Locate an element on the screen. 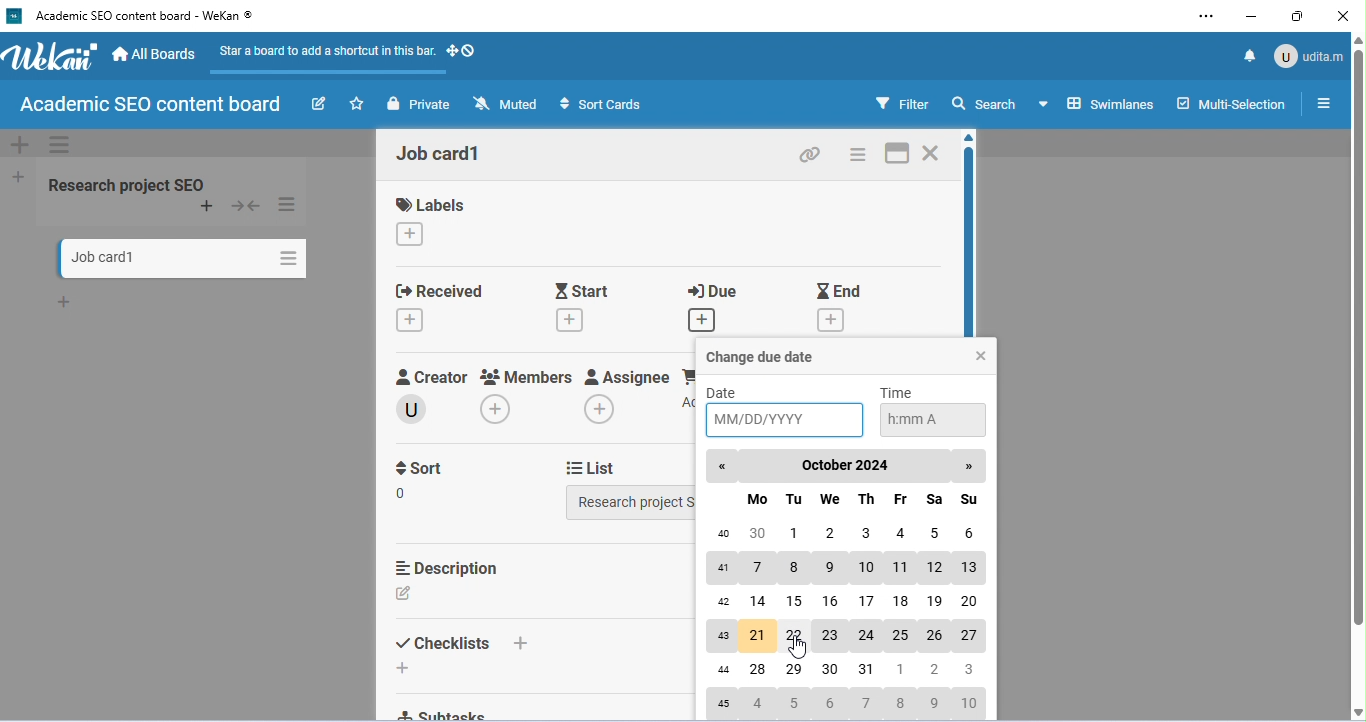  october 2024 is located at coordinates (847, 465).